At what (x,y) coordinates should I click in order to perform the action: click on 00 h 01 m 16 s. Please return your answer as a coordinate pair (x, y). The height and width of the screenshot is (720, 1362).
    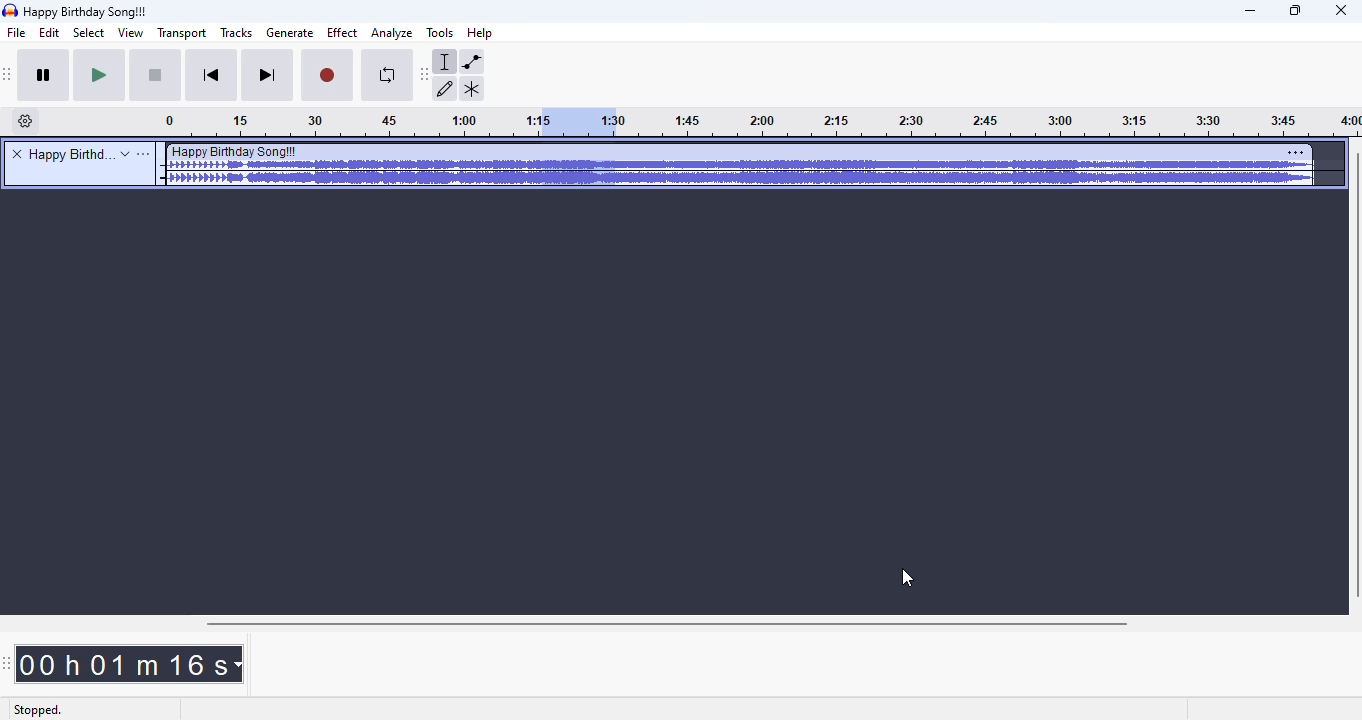
    Looking at the image, I should click on (130, 664).